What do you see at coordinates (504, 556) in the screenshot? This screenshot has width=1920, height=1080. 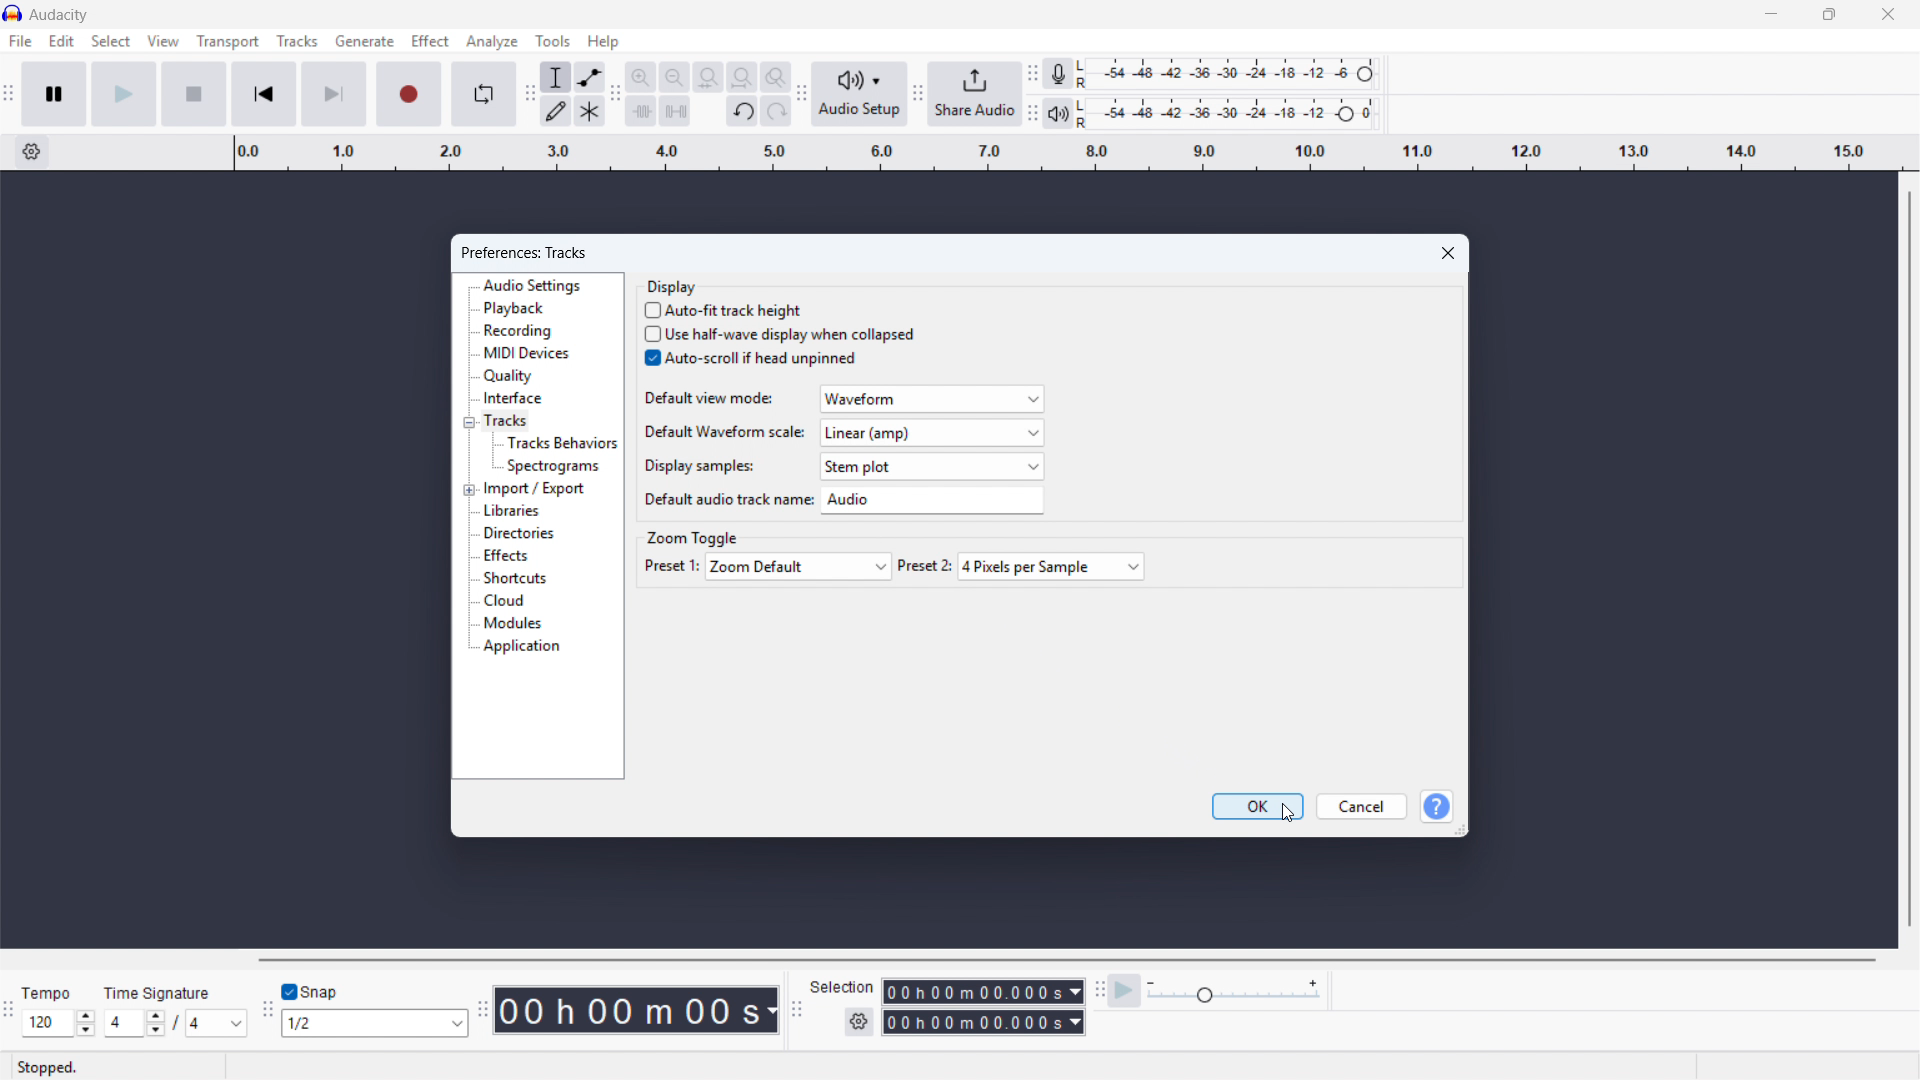 I see `effects` at bounding box center [504, 556].